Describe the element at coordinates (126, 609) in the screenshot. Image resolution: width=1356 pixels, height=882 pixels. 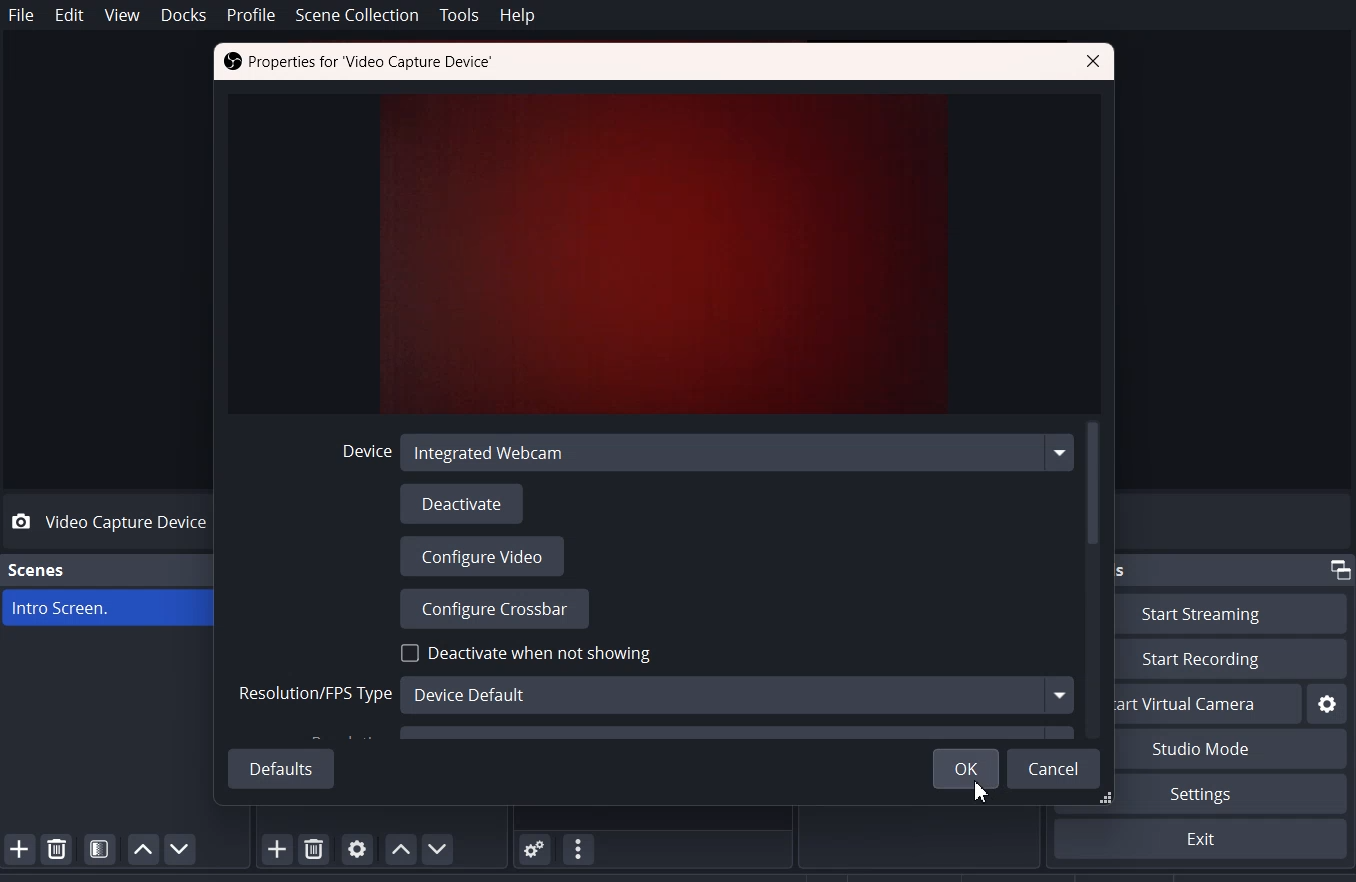
I see `Scene File` at that location.